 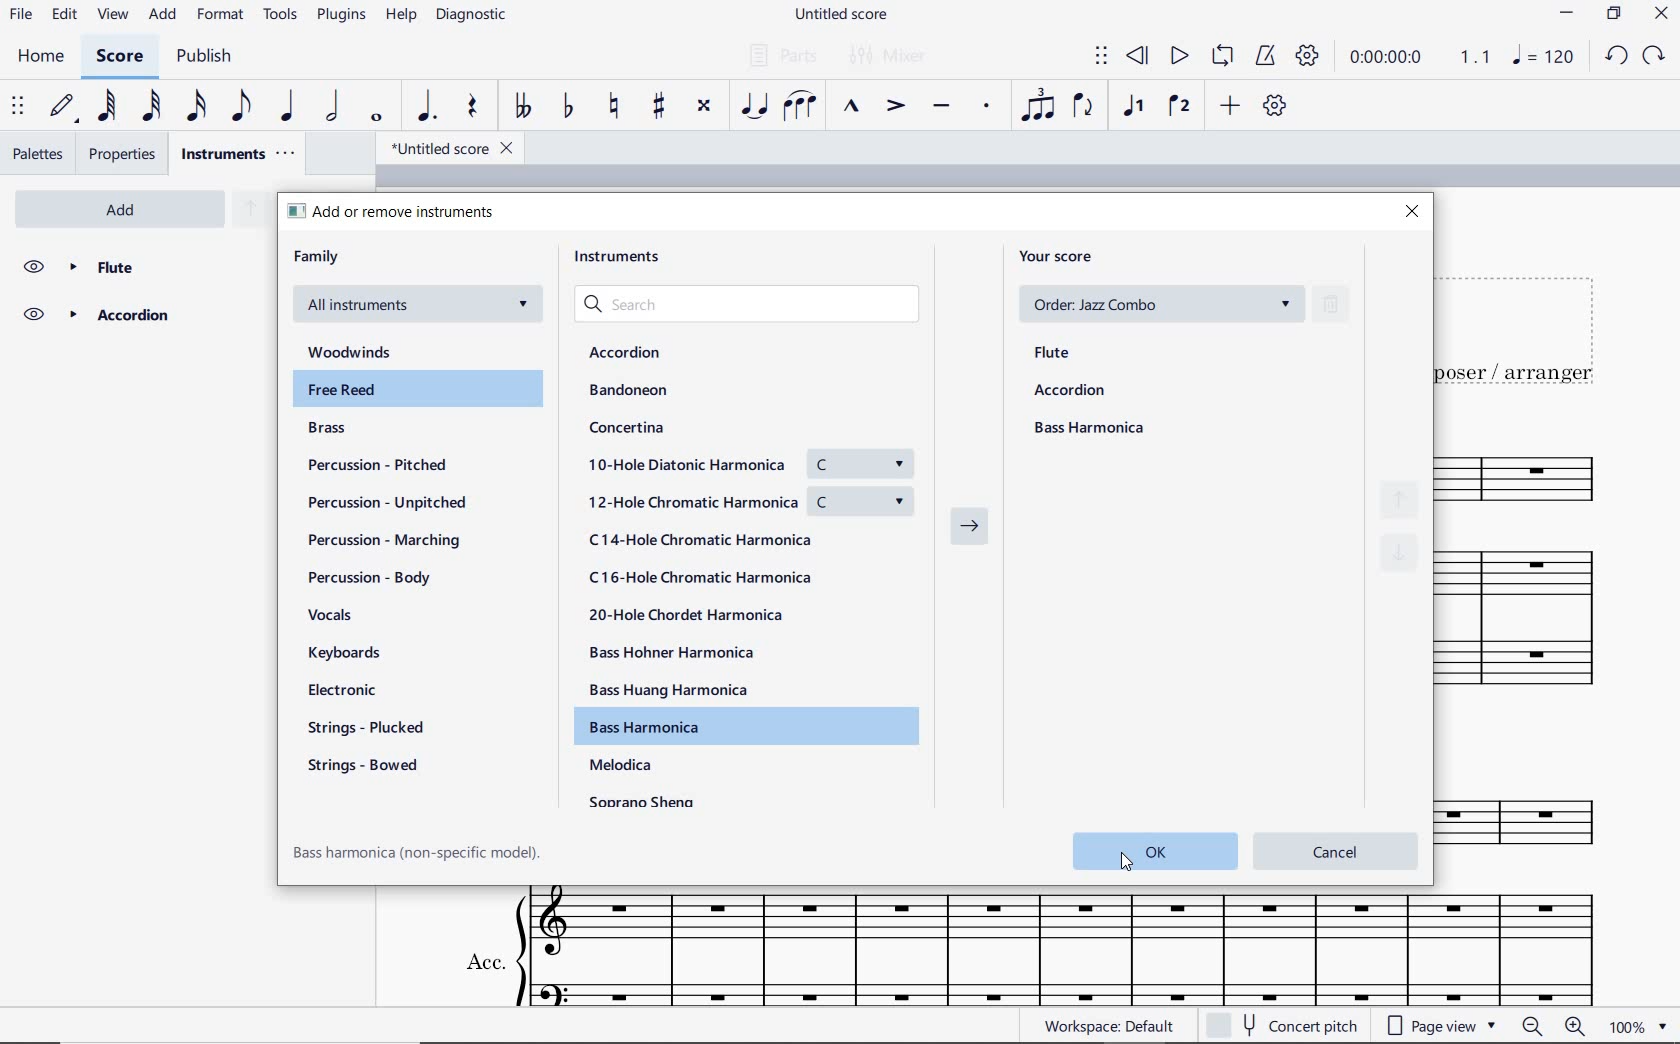 I want to click on Melodica, so click(x=625, y=770).